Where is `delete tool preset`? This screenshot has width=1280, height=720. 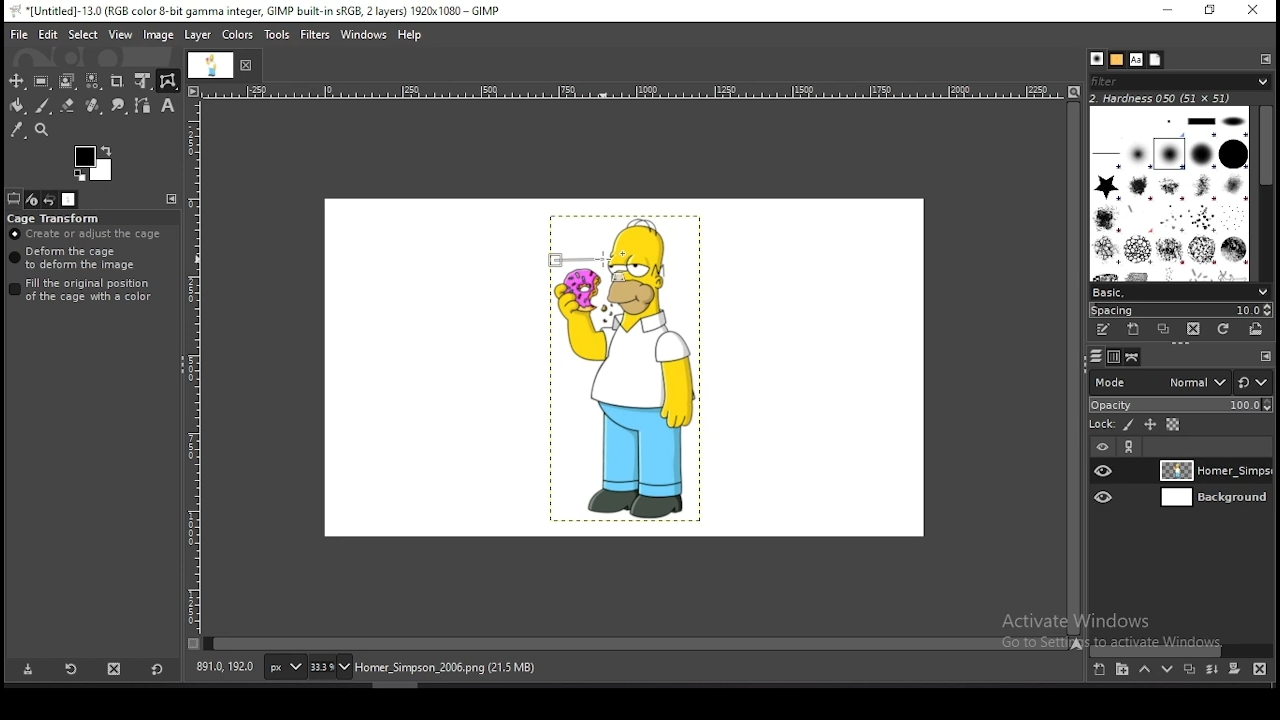
delete tool preset is located at coordinates (116, 670).